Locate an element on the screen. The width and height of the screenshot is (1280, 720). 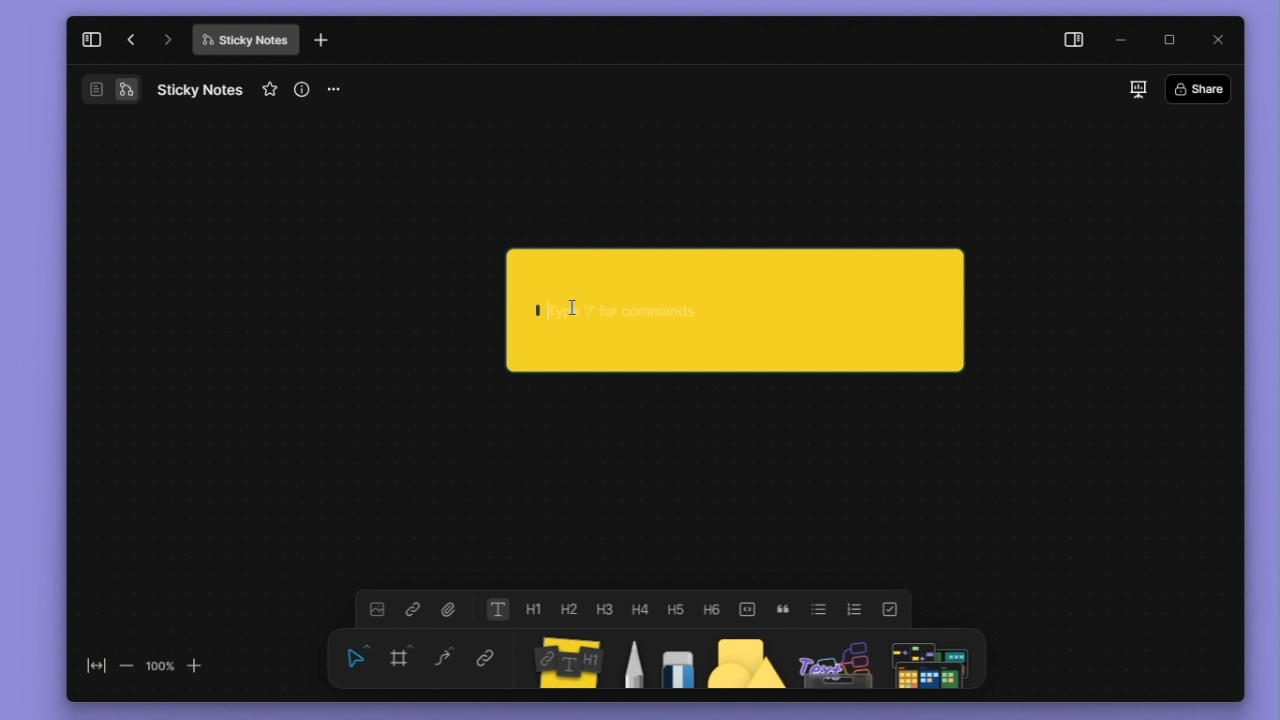
slideshow is located at coordinates (1137, 89).